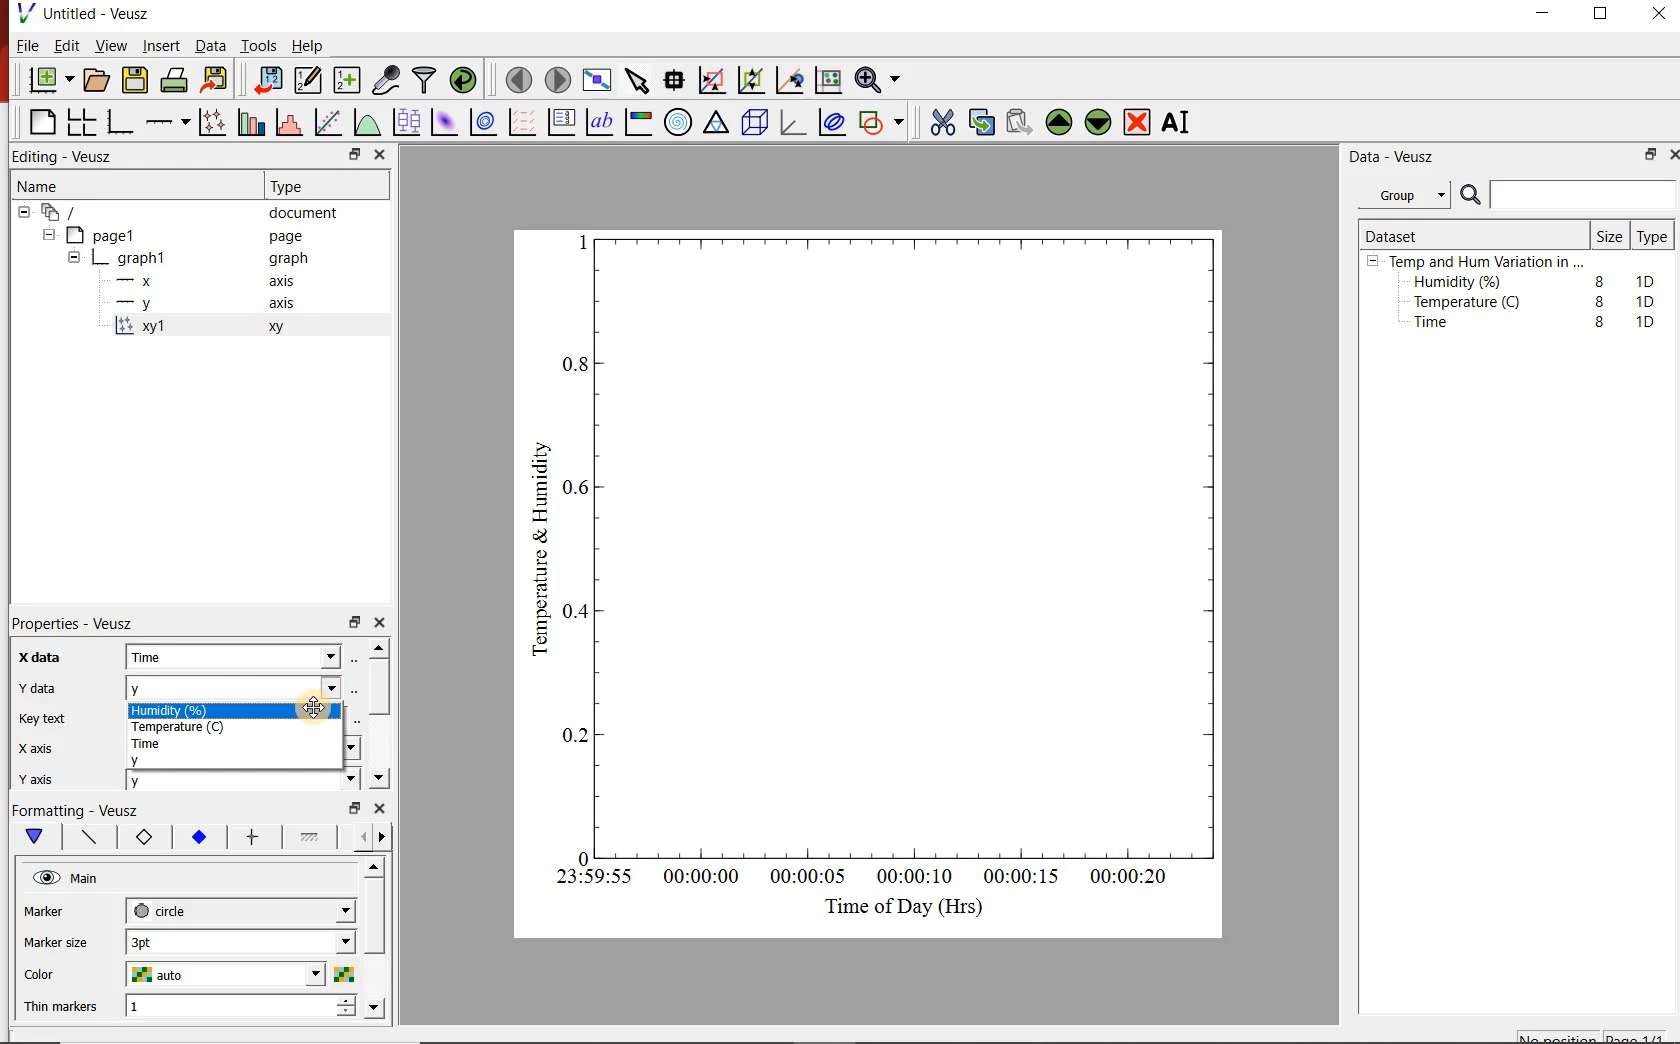  Describe the element at coordinates (598, 81) in the screenshot. I see `view plot full screen` at that location.